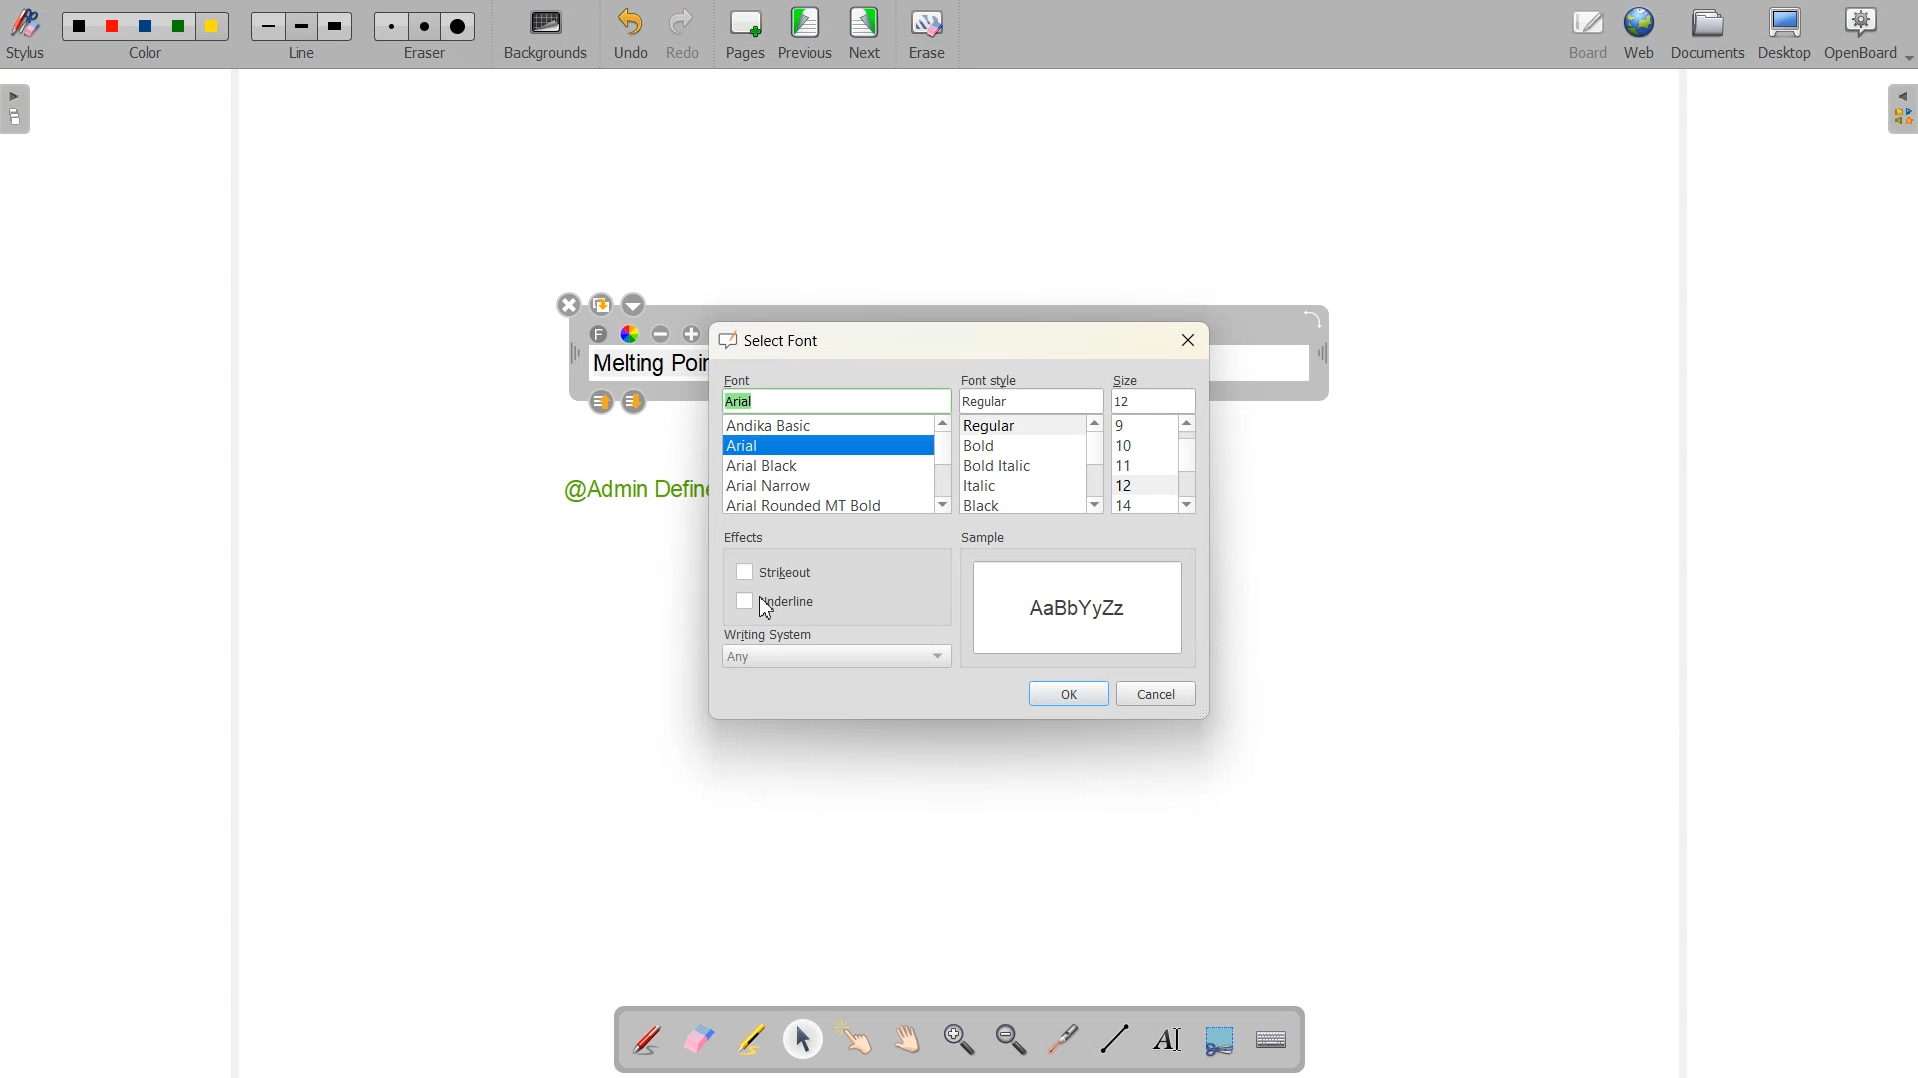 The height and width of the screenshot is (1078, 1918). What do you see at coordinates (1786, 35) in the screenshot?
I see `Desktop` at bounding box center [1786, 35].